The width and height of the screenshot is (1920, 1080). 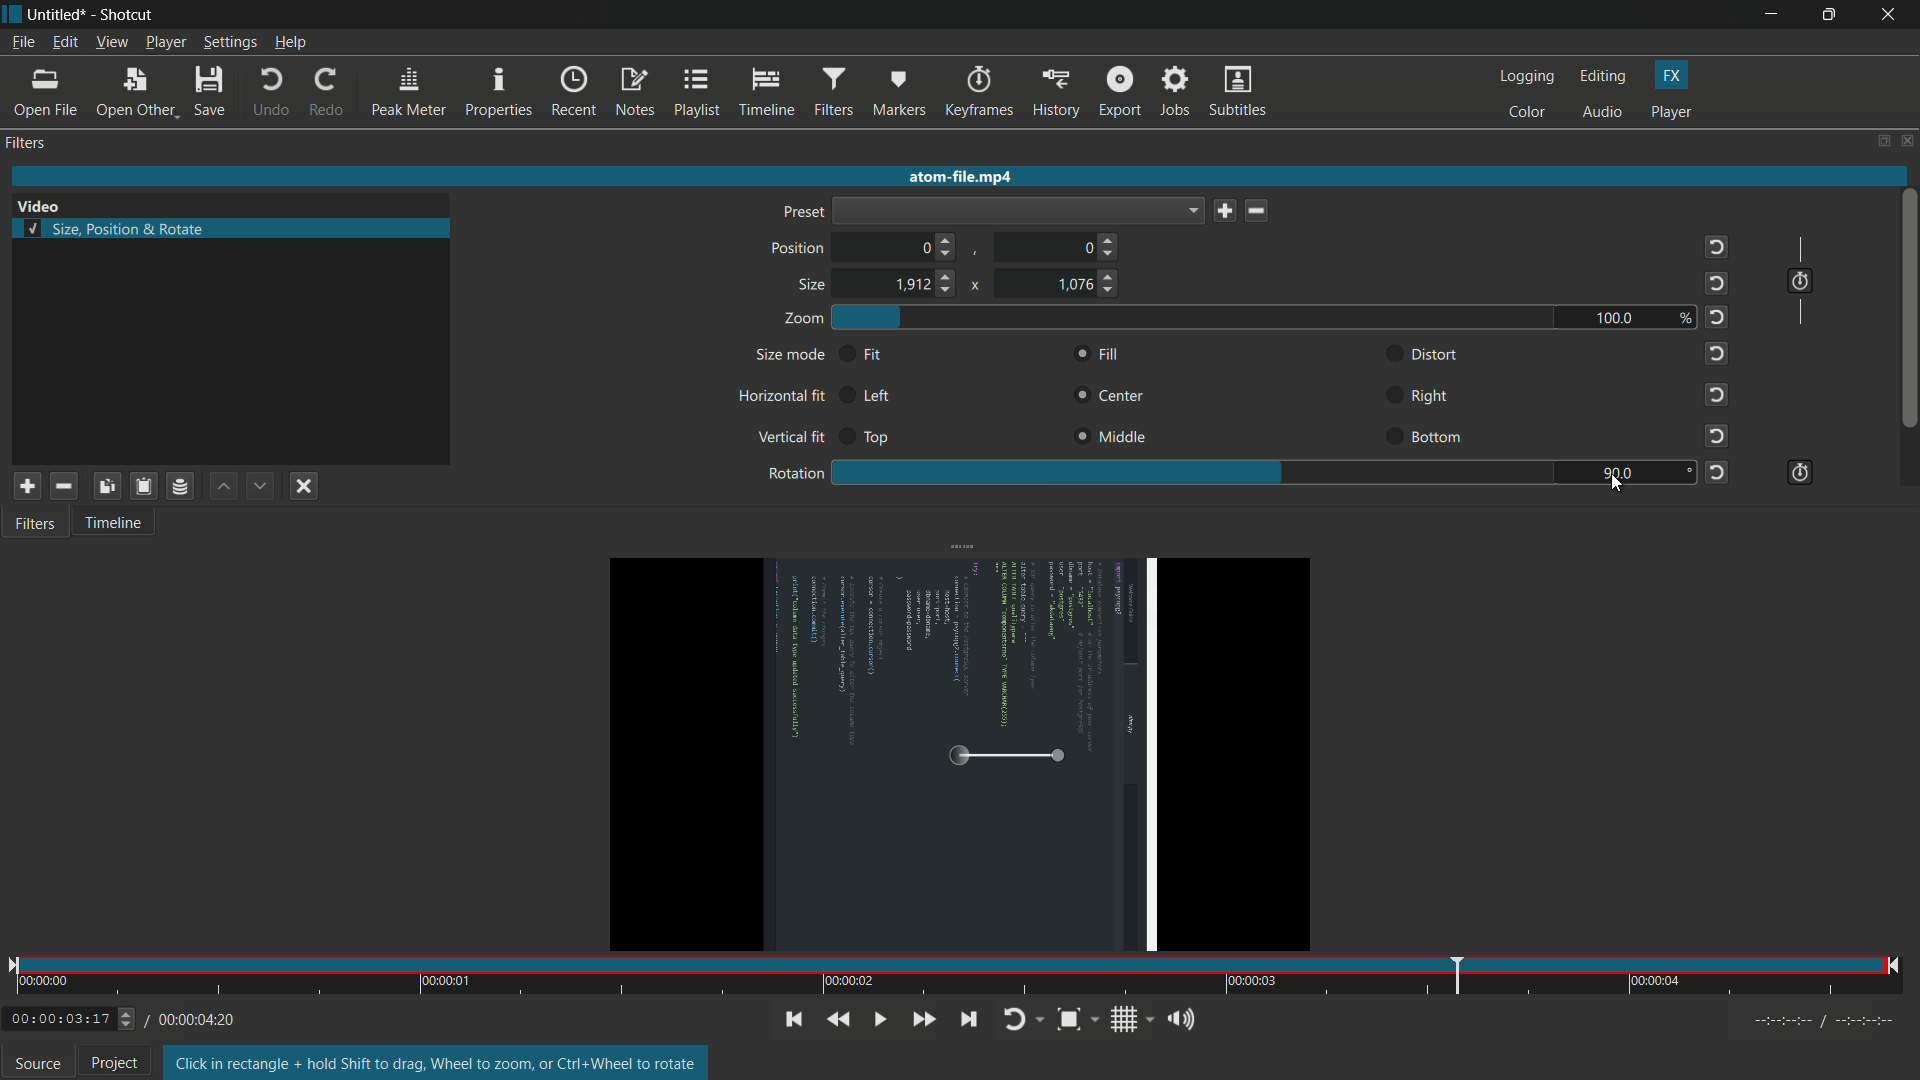 What do you see at coordinates (1772, 14) in the screenshot?
I see `minimize` at bounding box center [1772, 14].